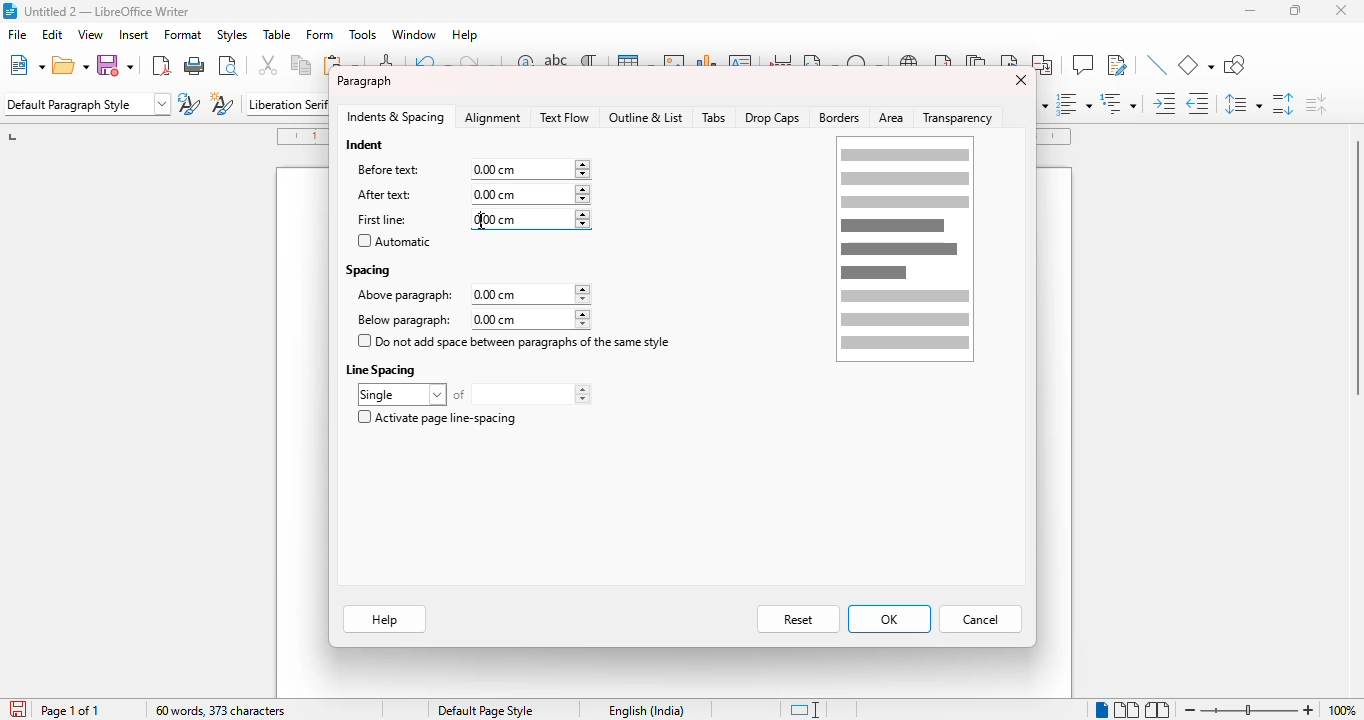 This screenshot has width=1364, height=720. Describe the element at coordinates (889, 619) in the screenshot. I see `OK` at that location.